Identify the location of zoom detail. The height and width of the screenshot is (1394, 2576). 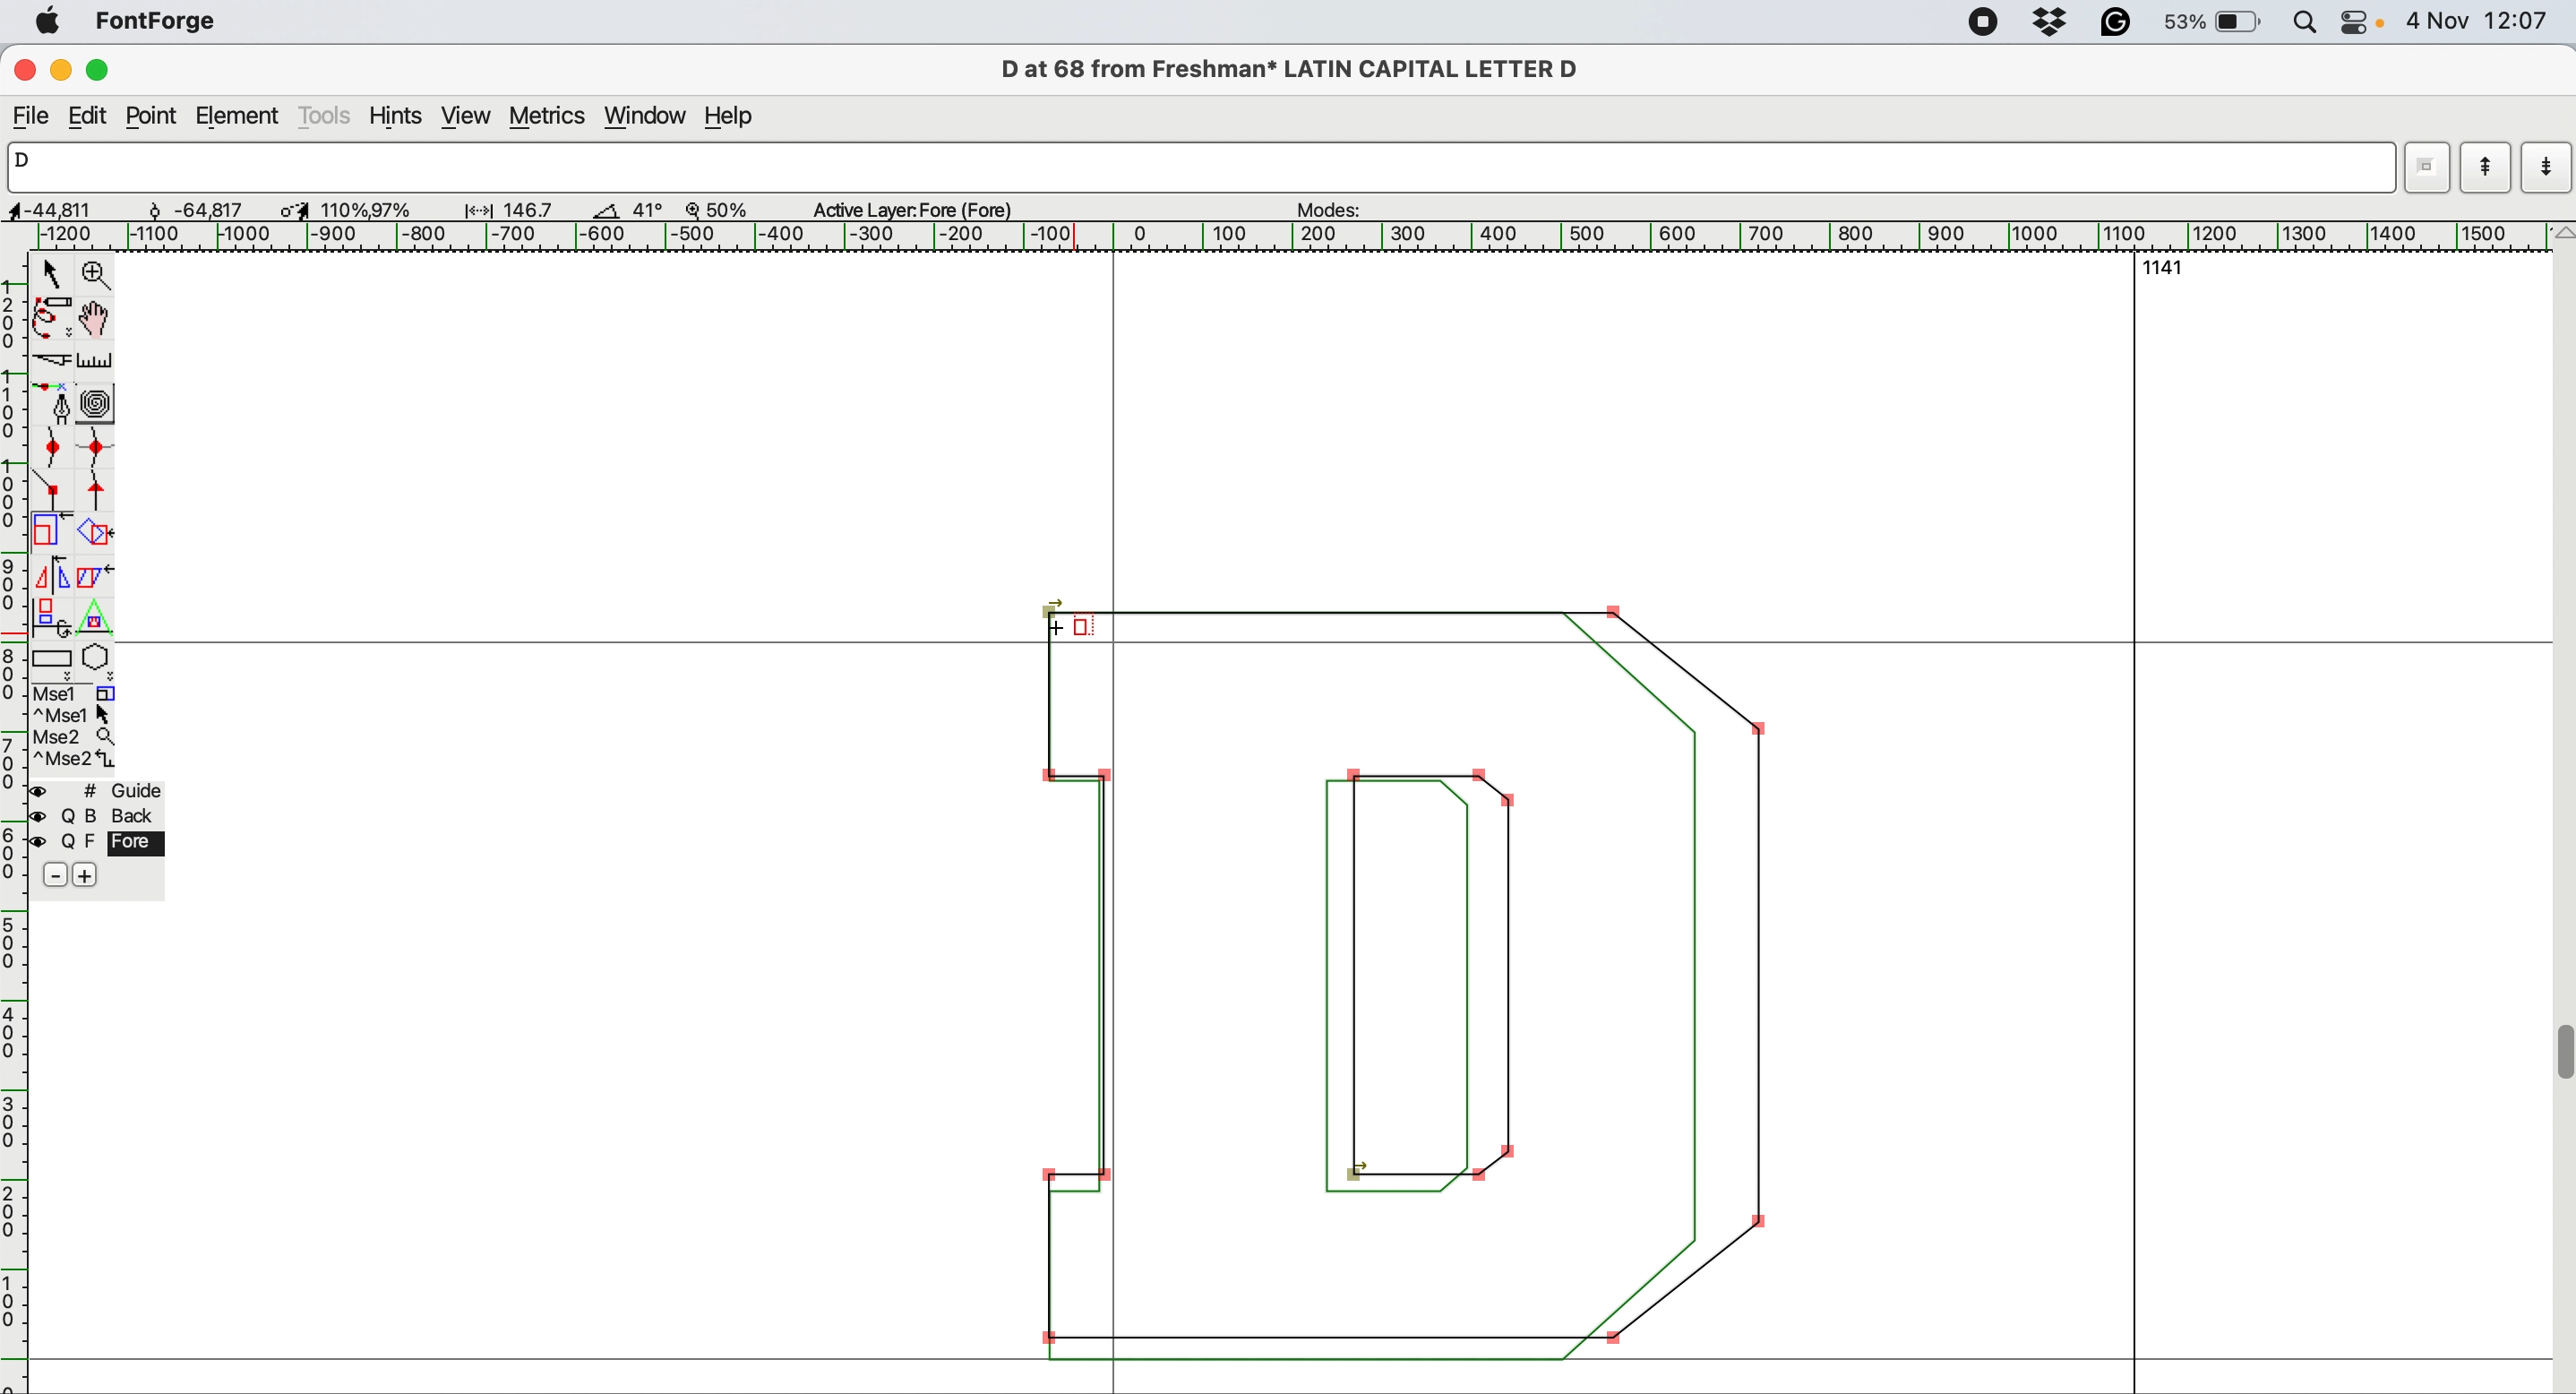
(709, 209).